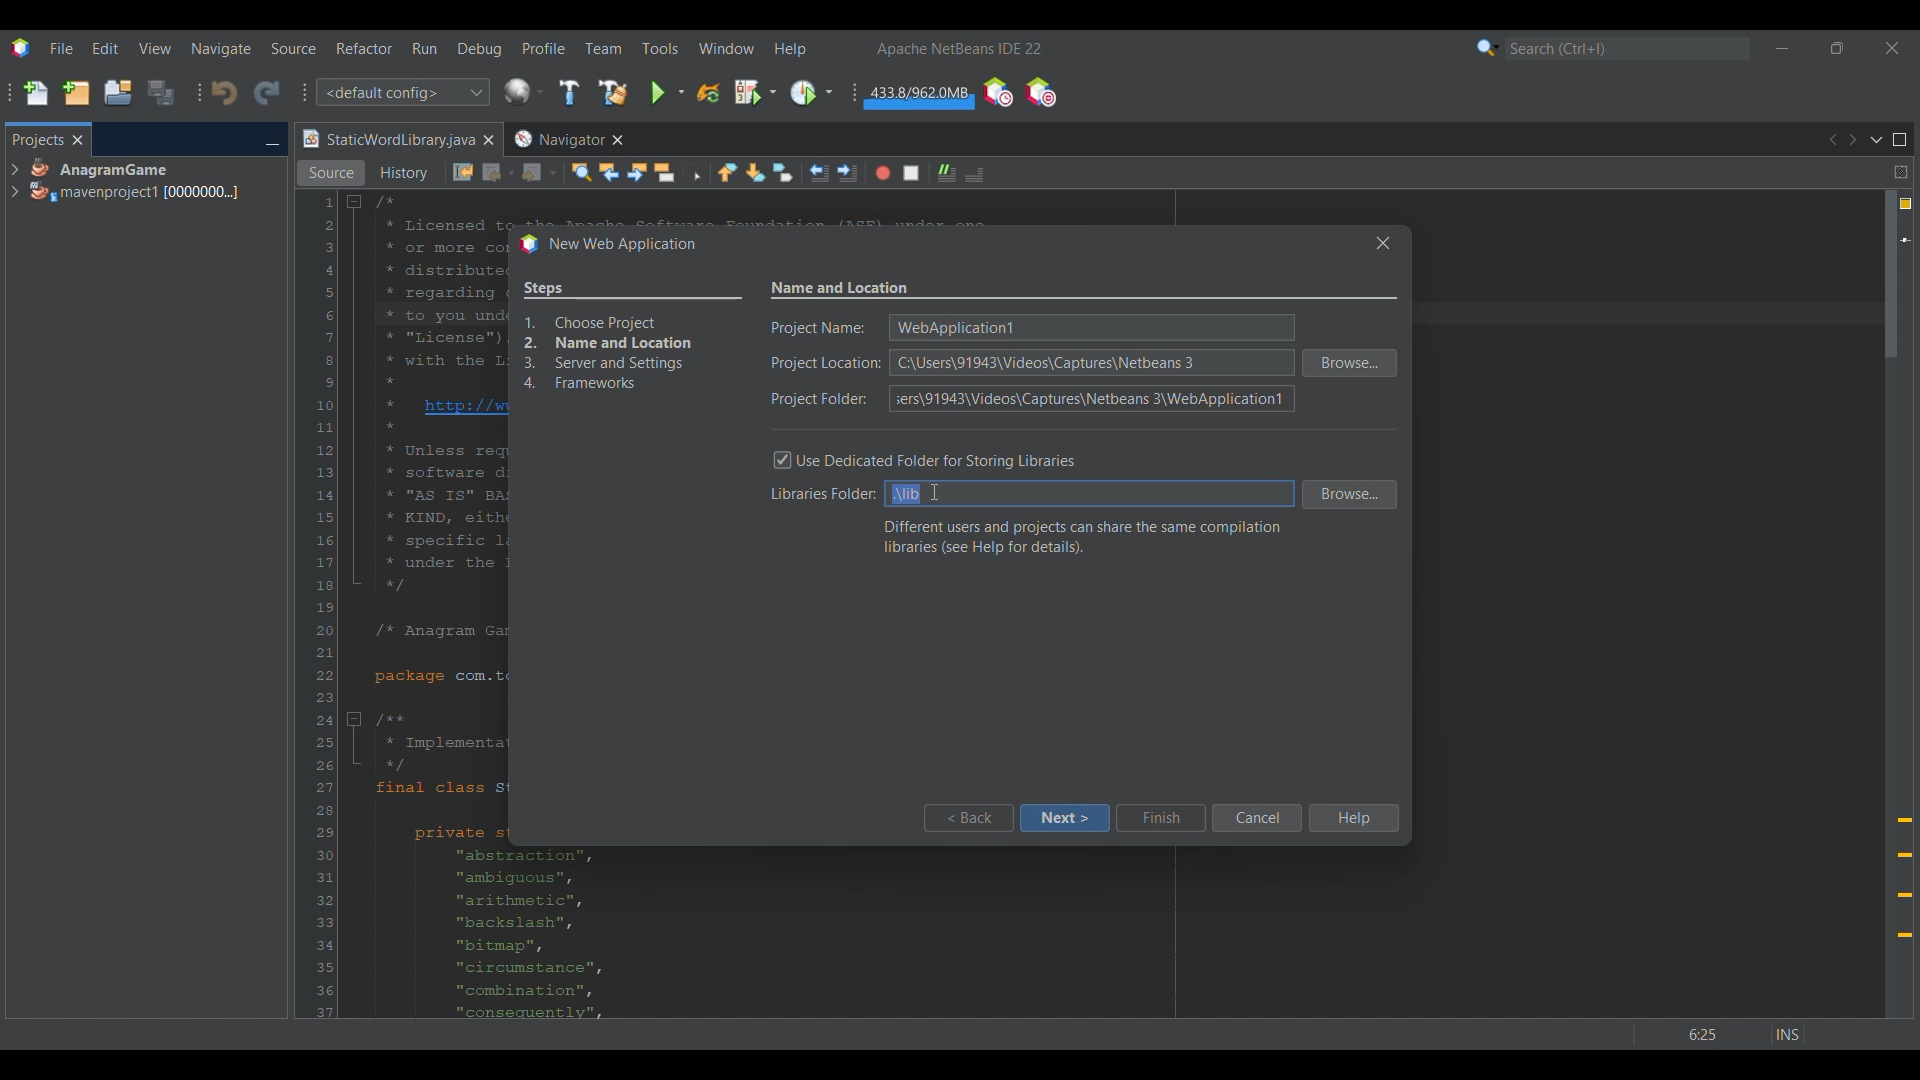  What do you see at coordinates (1891, 604) in the screenshot?
I see `Vertical slide bar` at bounding box center [1891, 604].